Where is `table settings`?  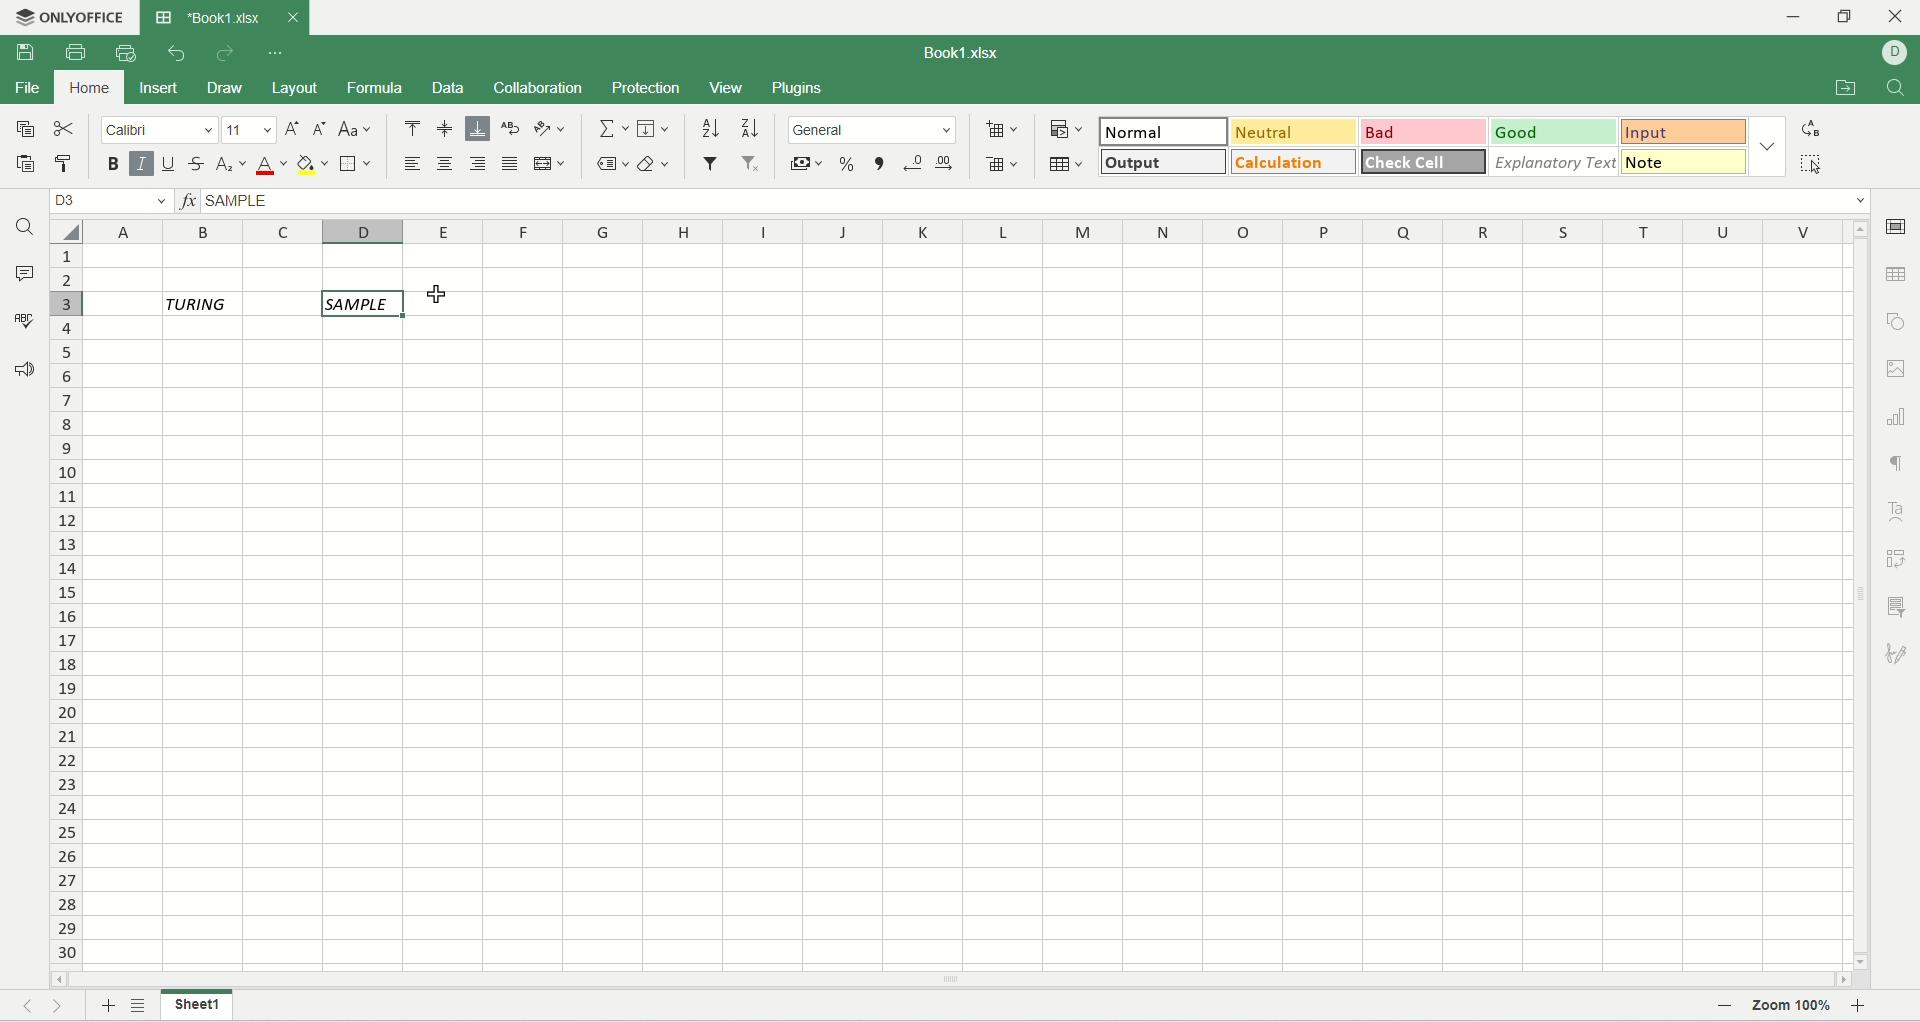
table settings is located at coordinates (1898, 275).